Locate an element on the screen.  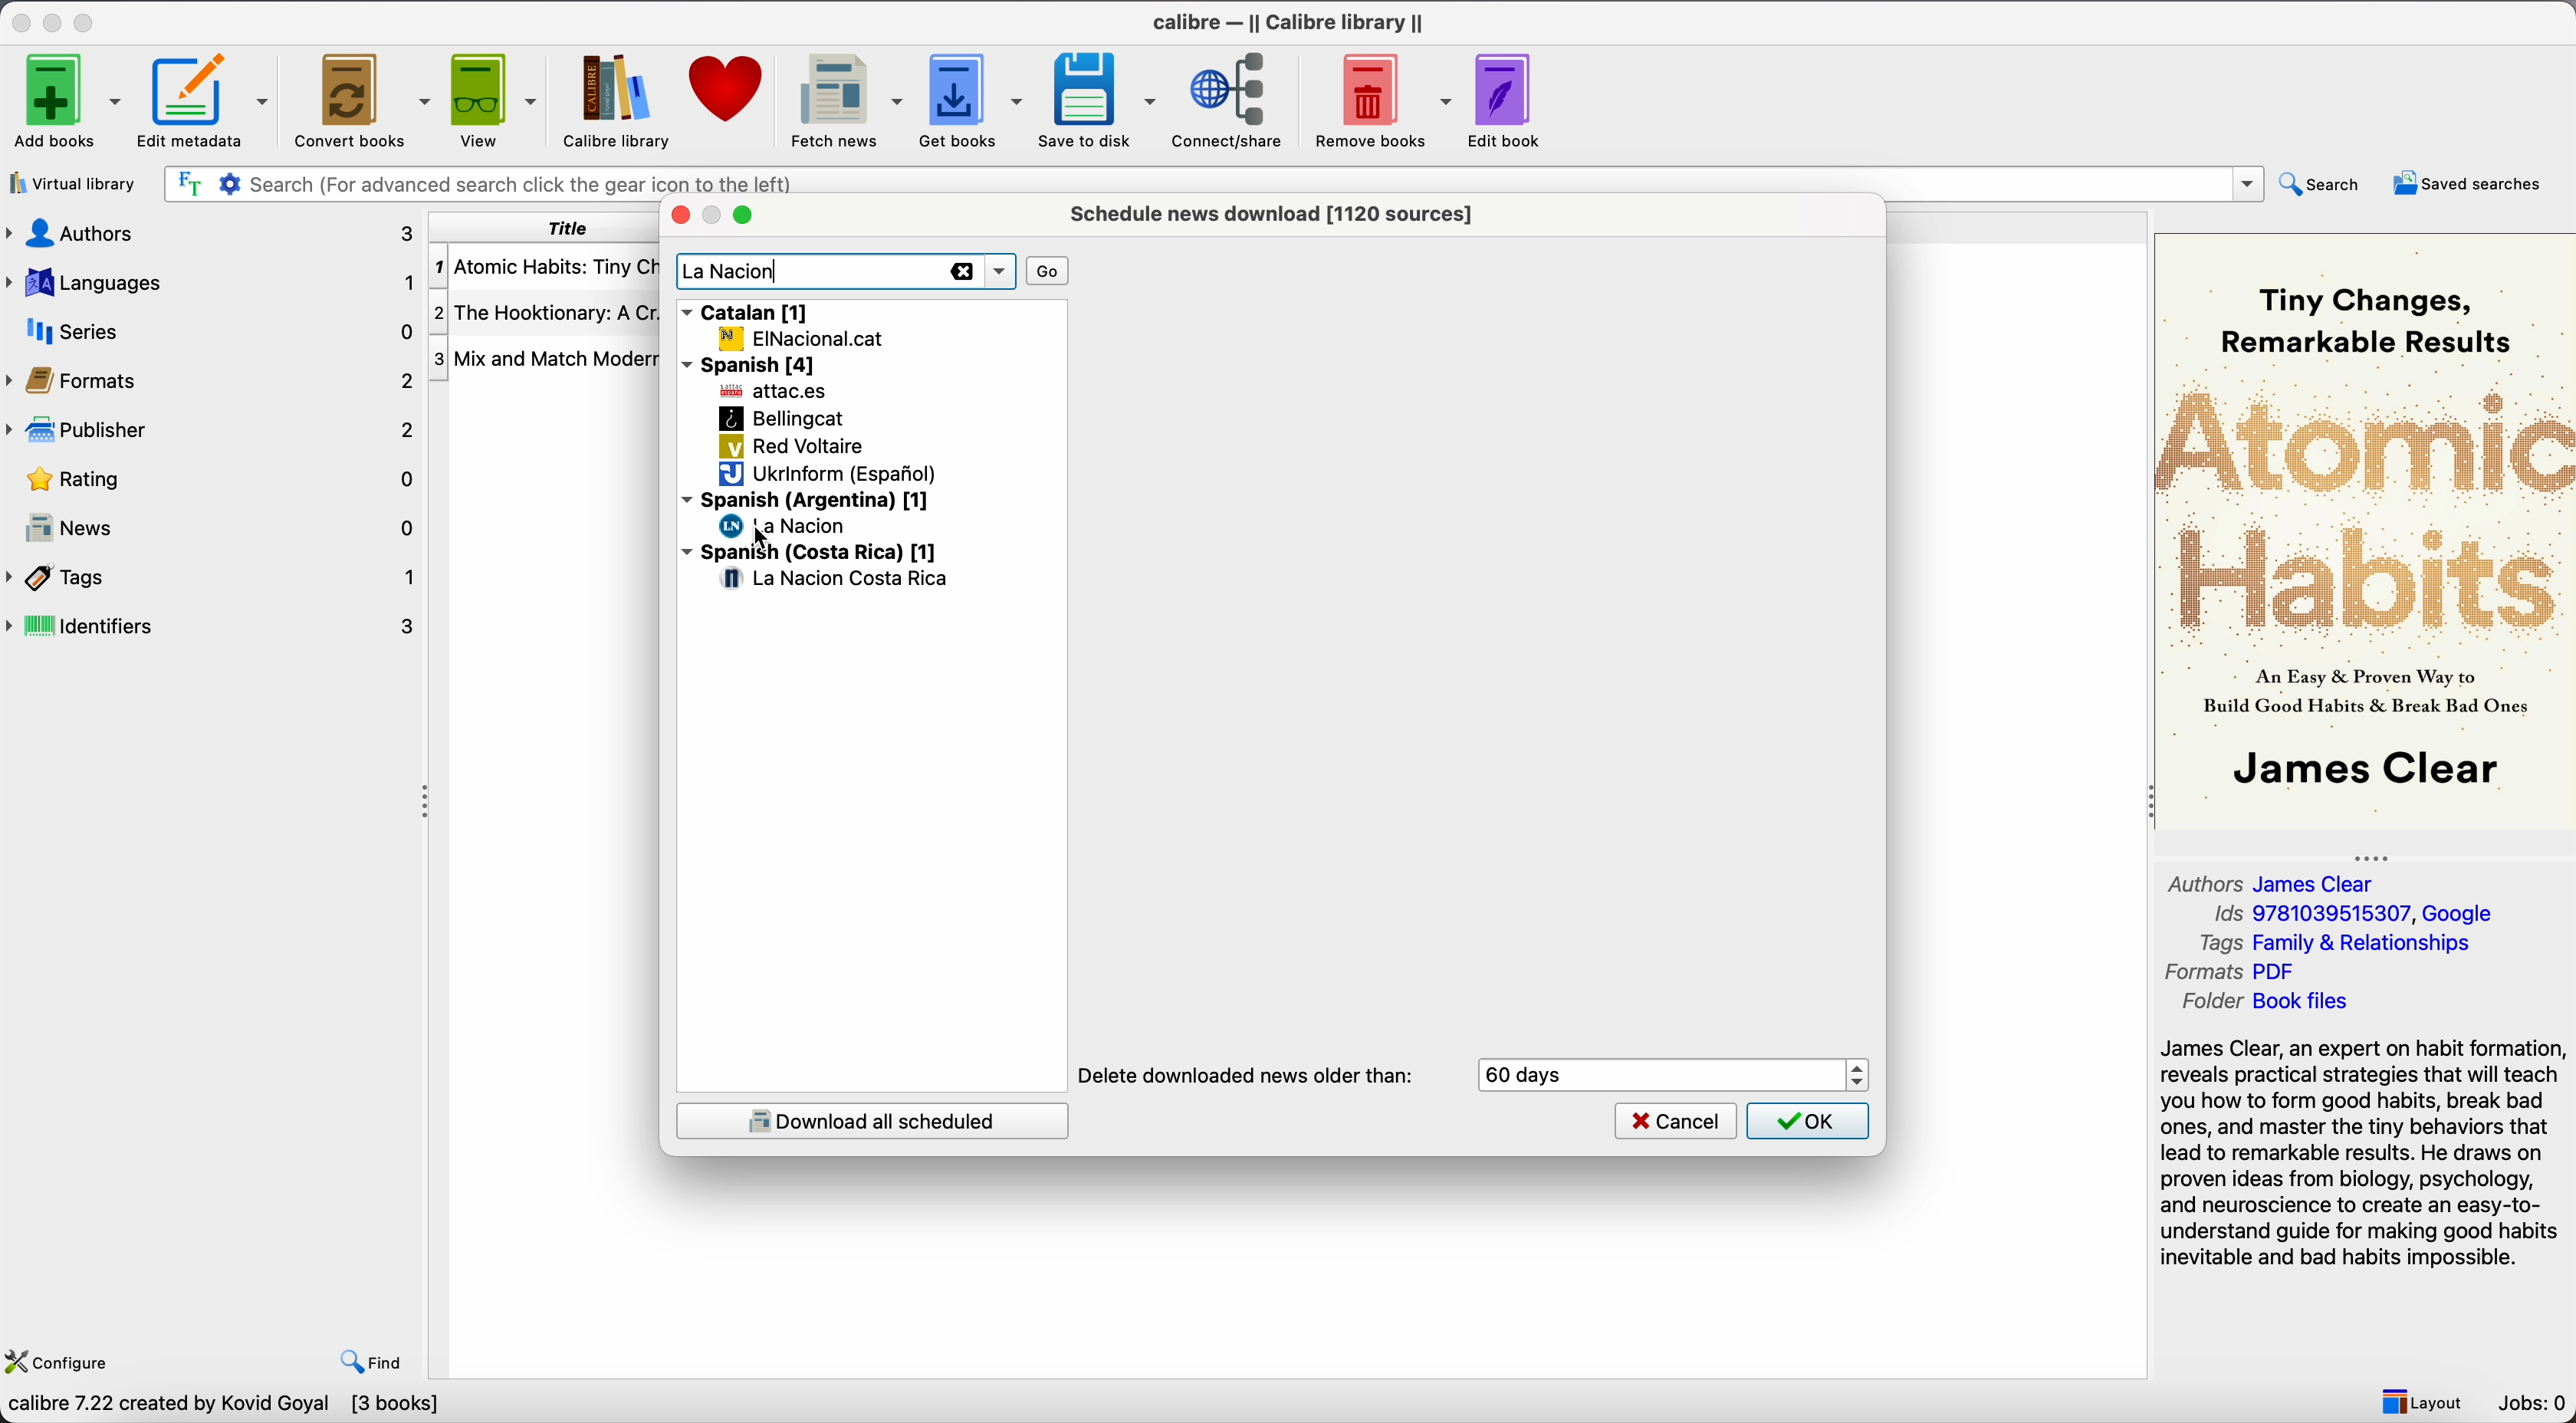
tags is located at coordinates (213, 578).